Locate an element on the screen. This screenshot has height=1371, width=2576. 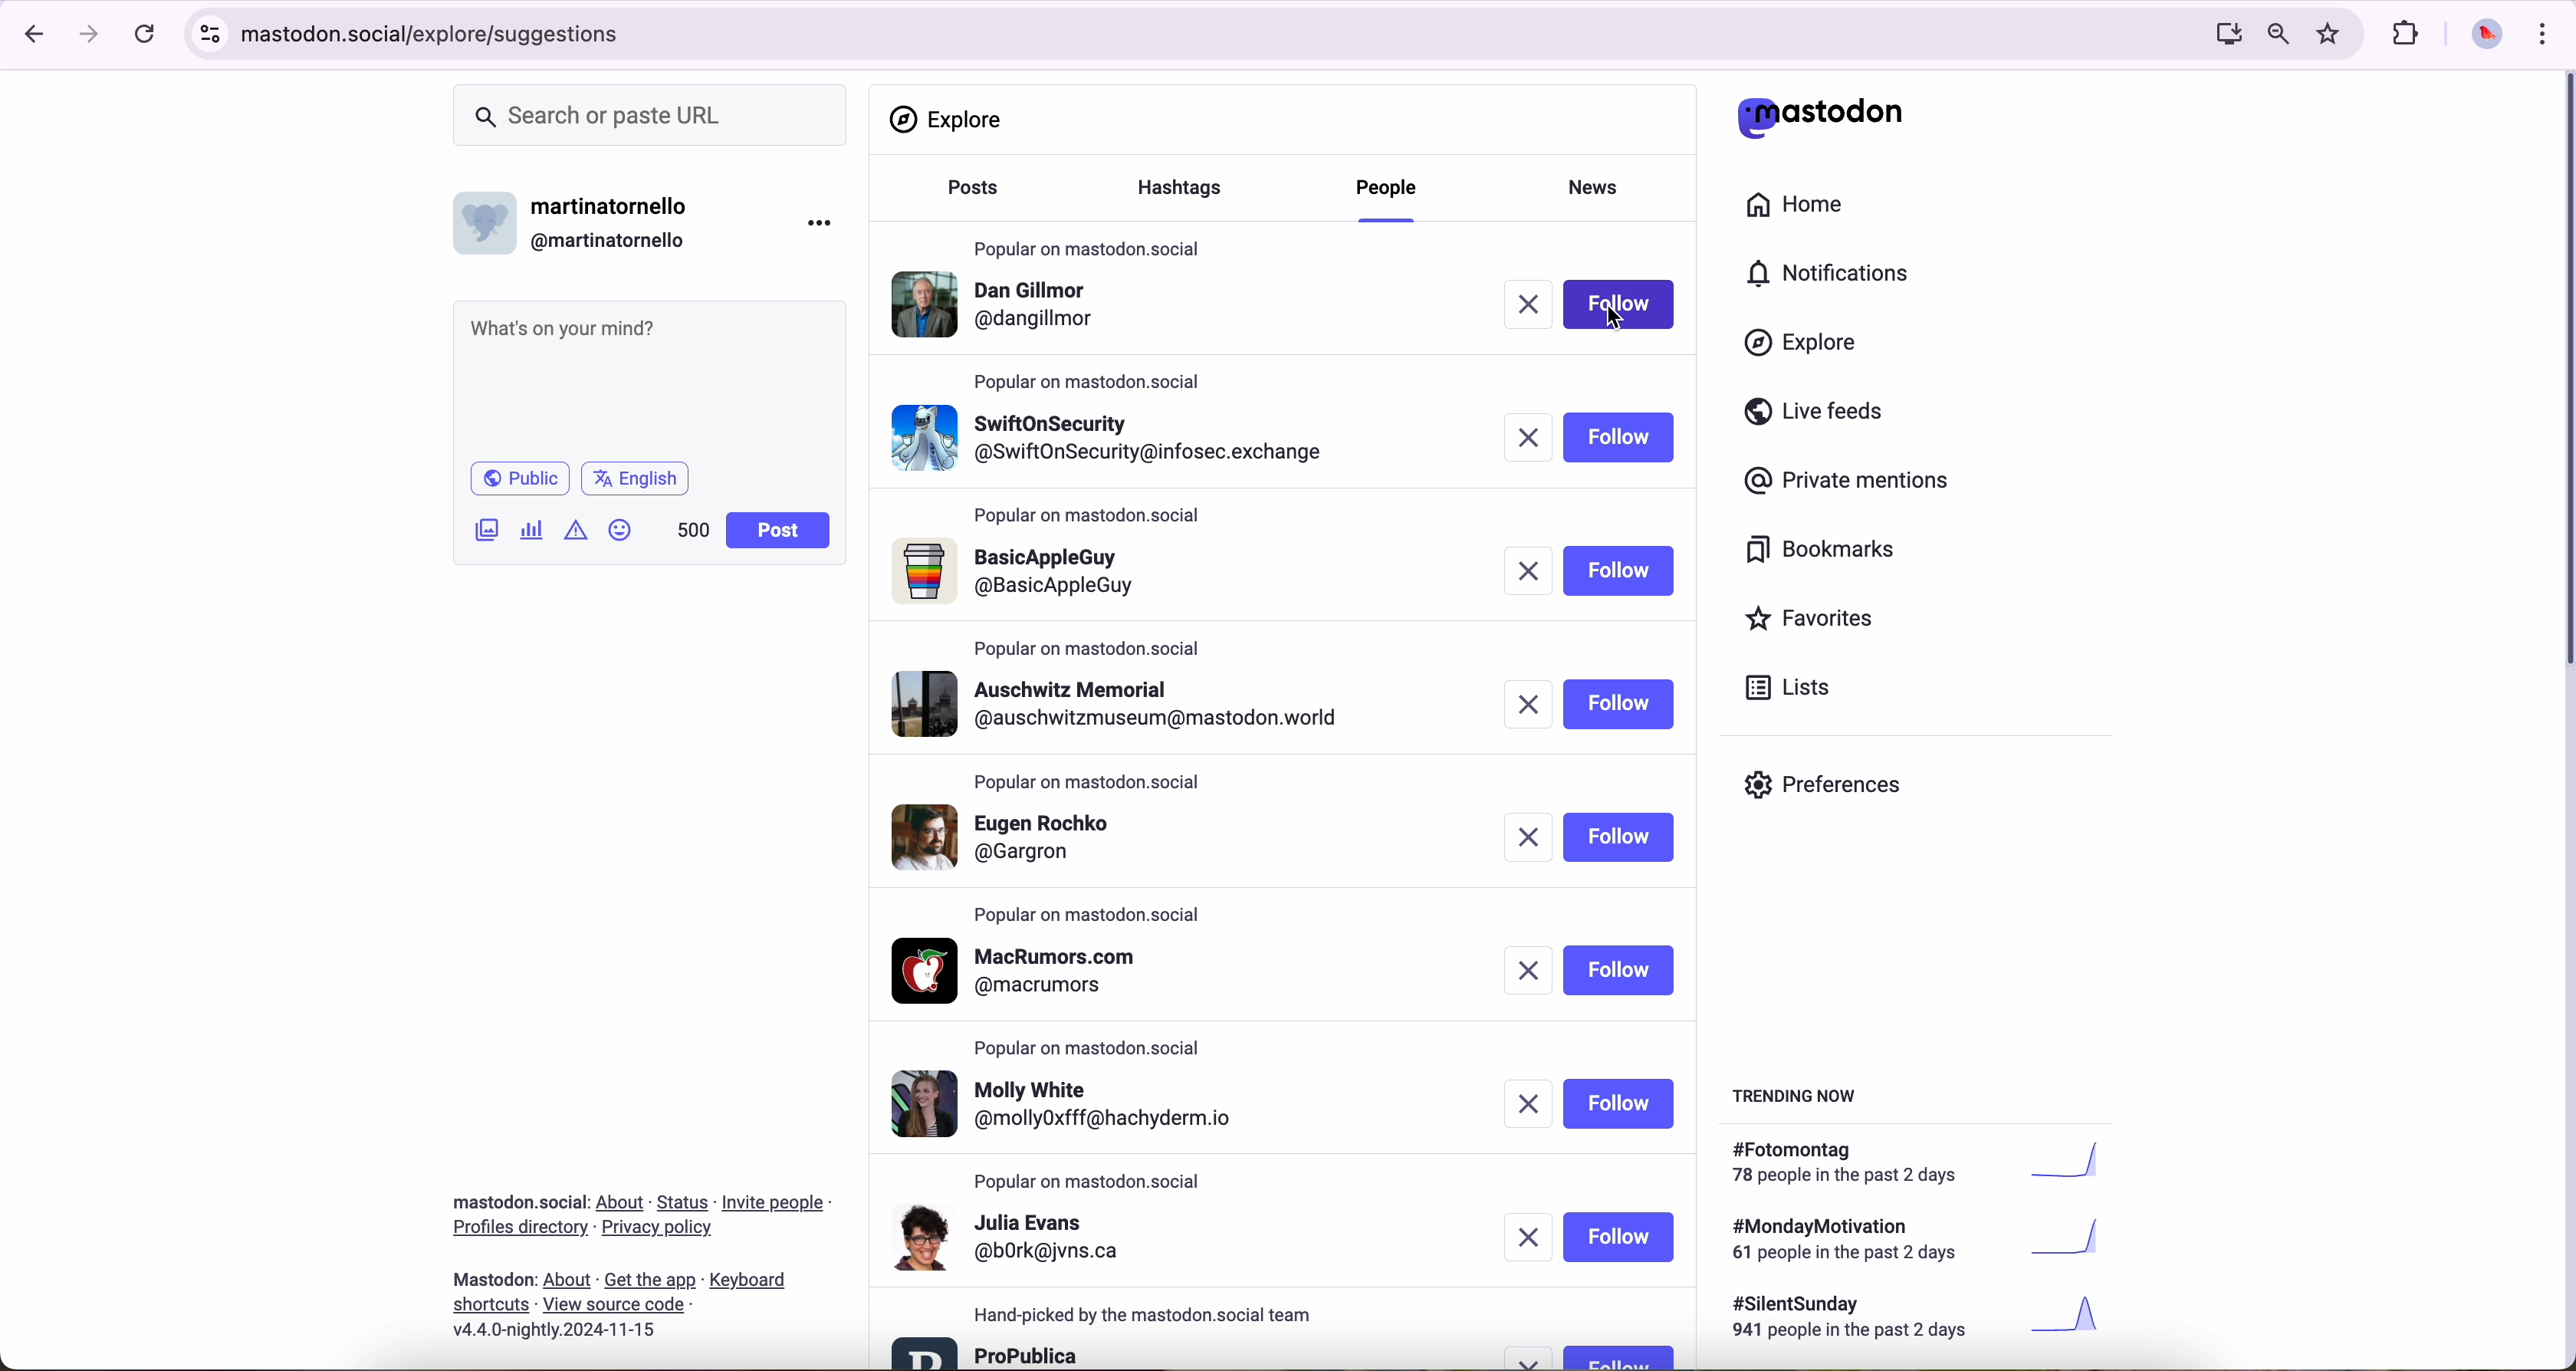
profile is located at coordinates (1029, 971).